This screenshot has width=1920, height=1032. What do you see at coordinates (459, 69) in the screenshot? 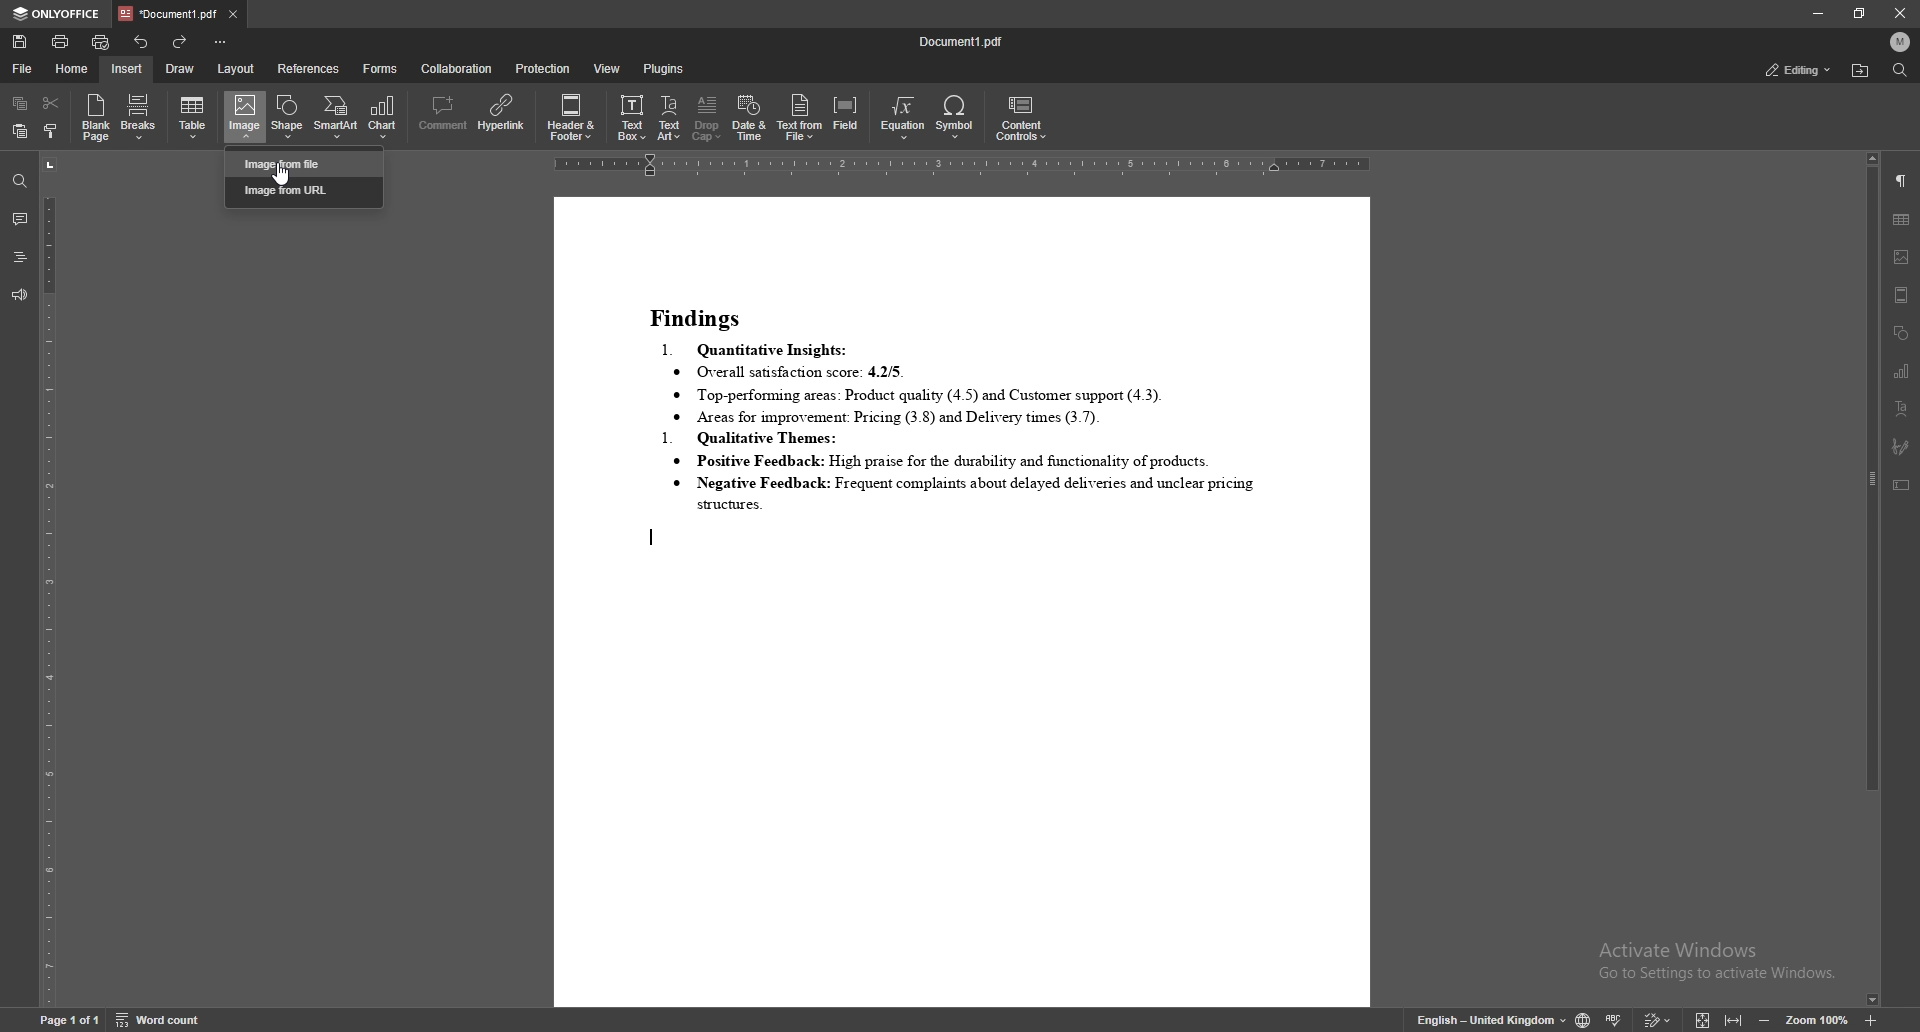
I see `collaboration` at bounding box center [459, 69].